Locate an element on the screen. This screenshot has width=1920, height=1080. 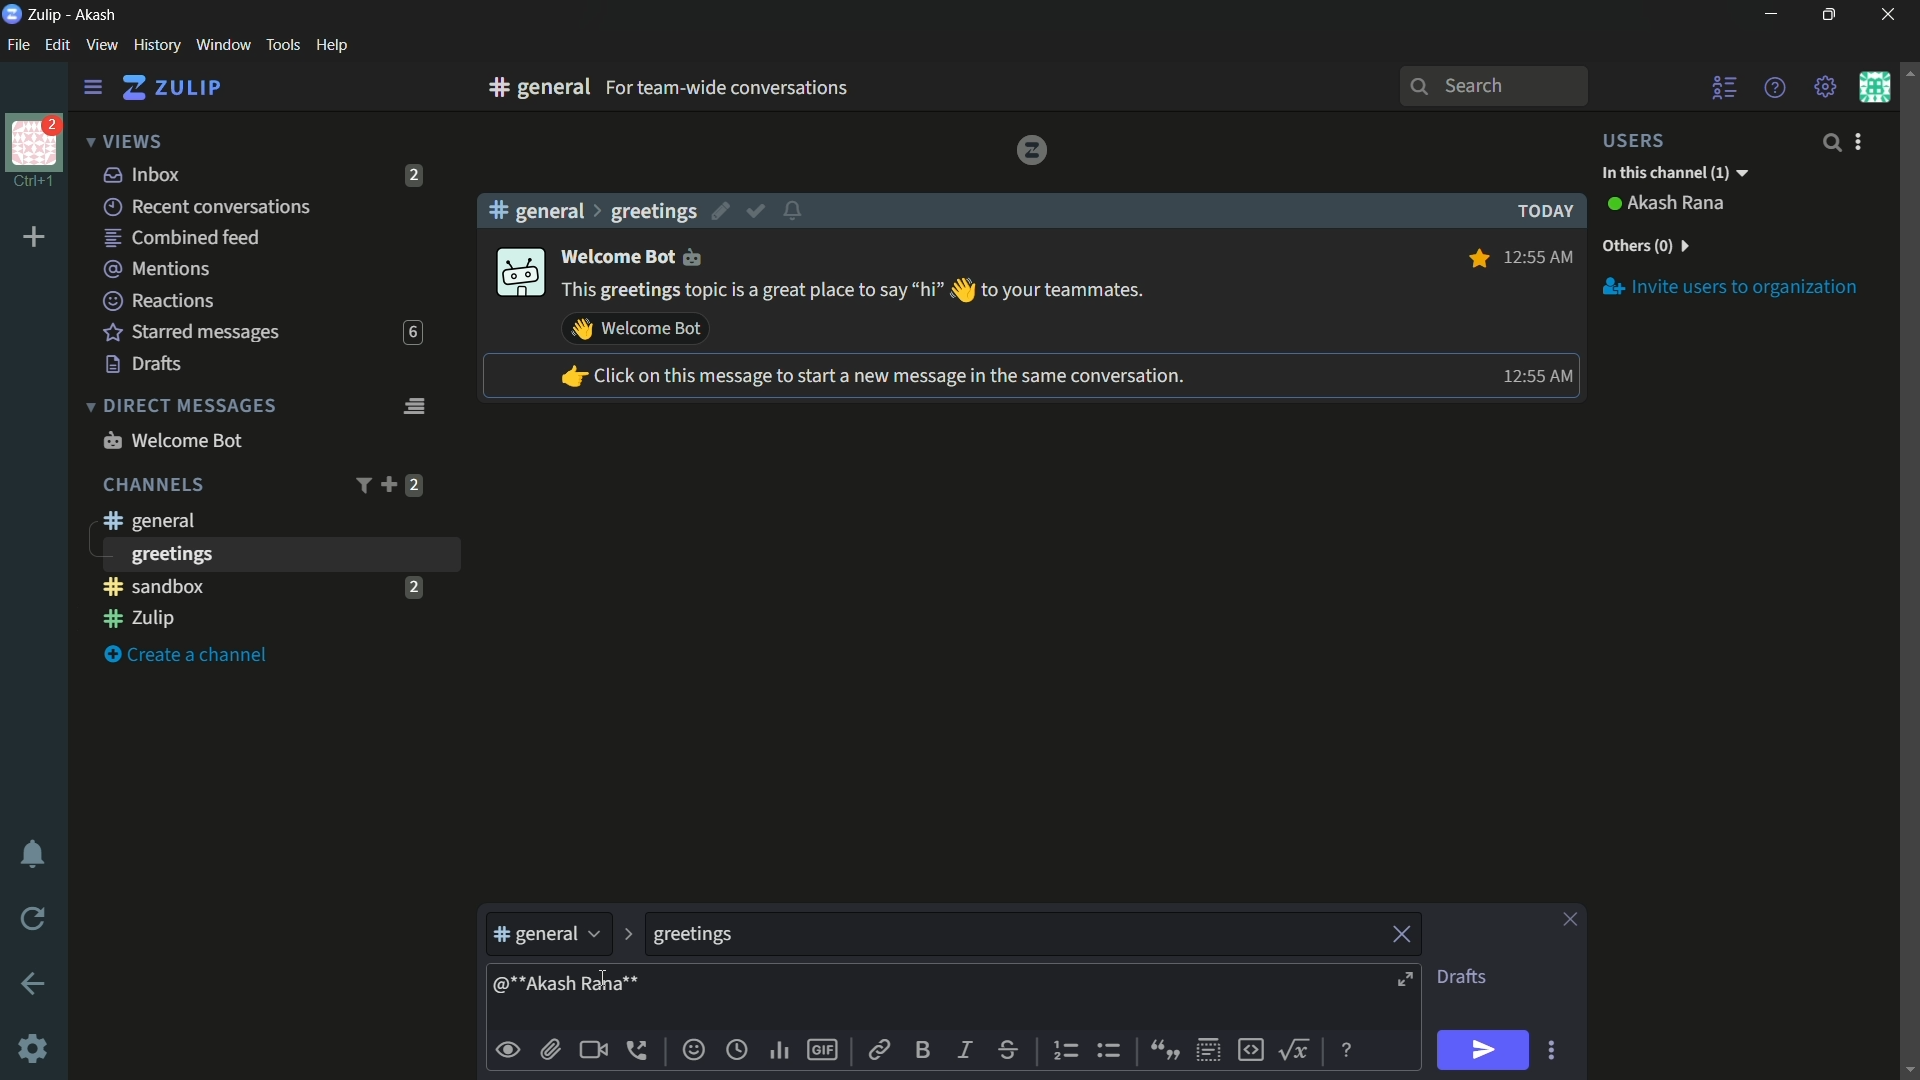
window menu is located at coordinates (223, 45).